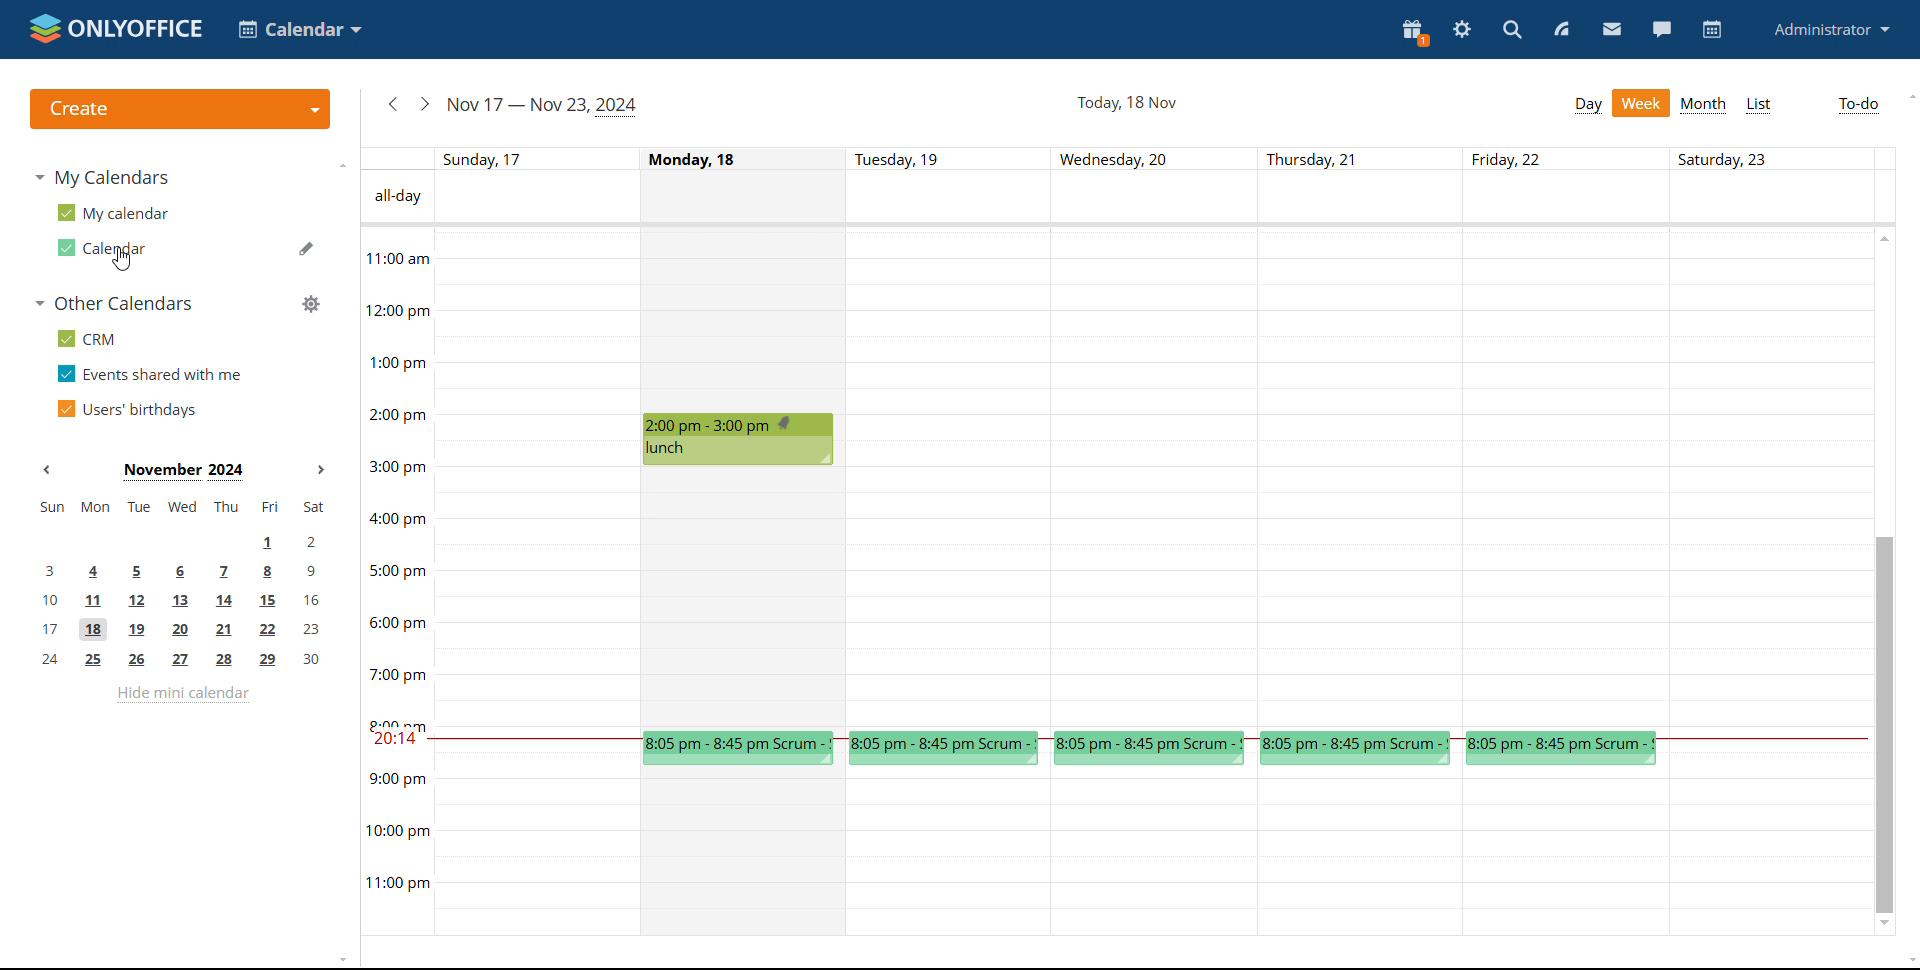 This screenshot has height=970, width=1920. I want to click on mail, so click(1611, 31).